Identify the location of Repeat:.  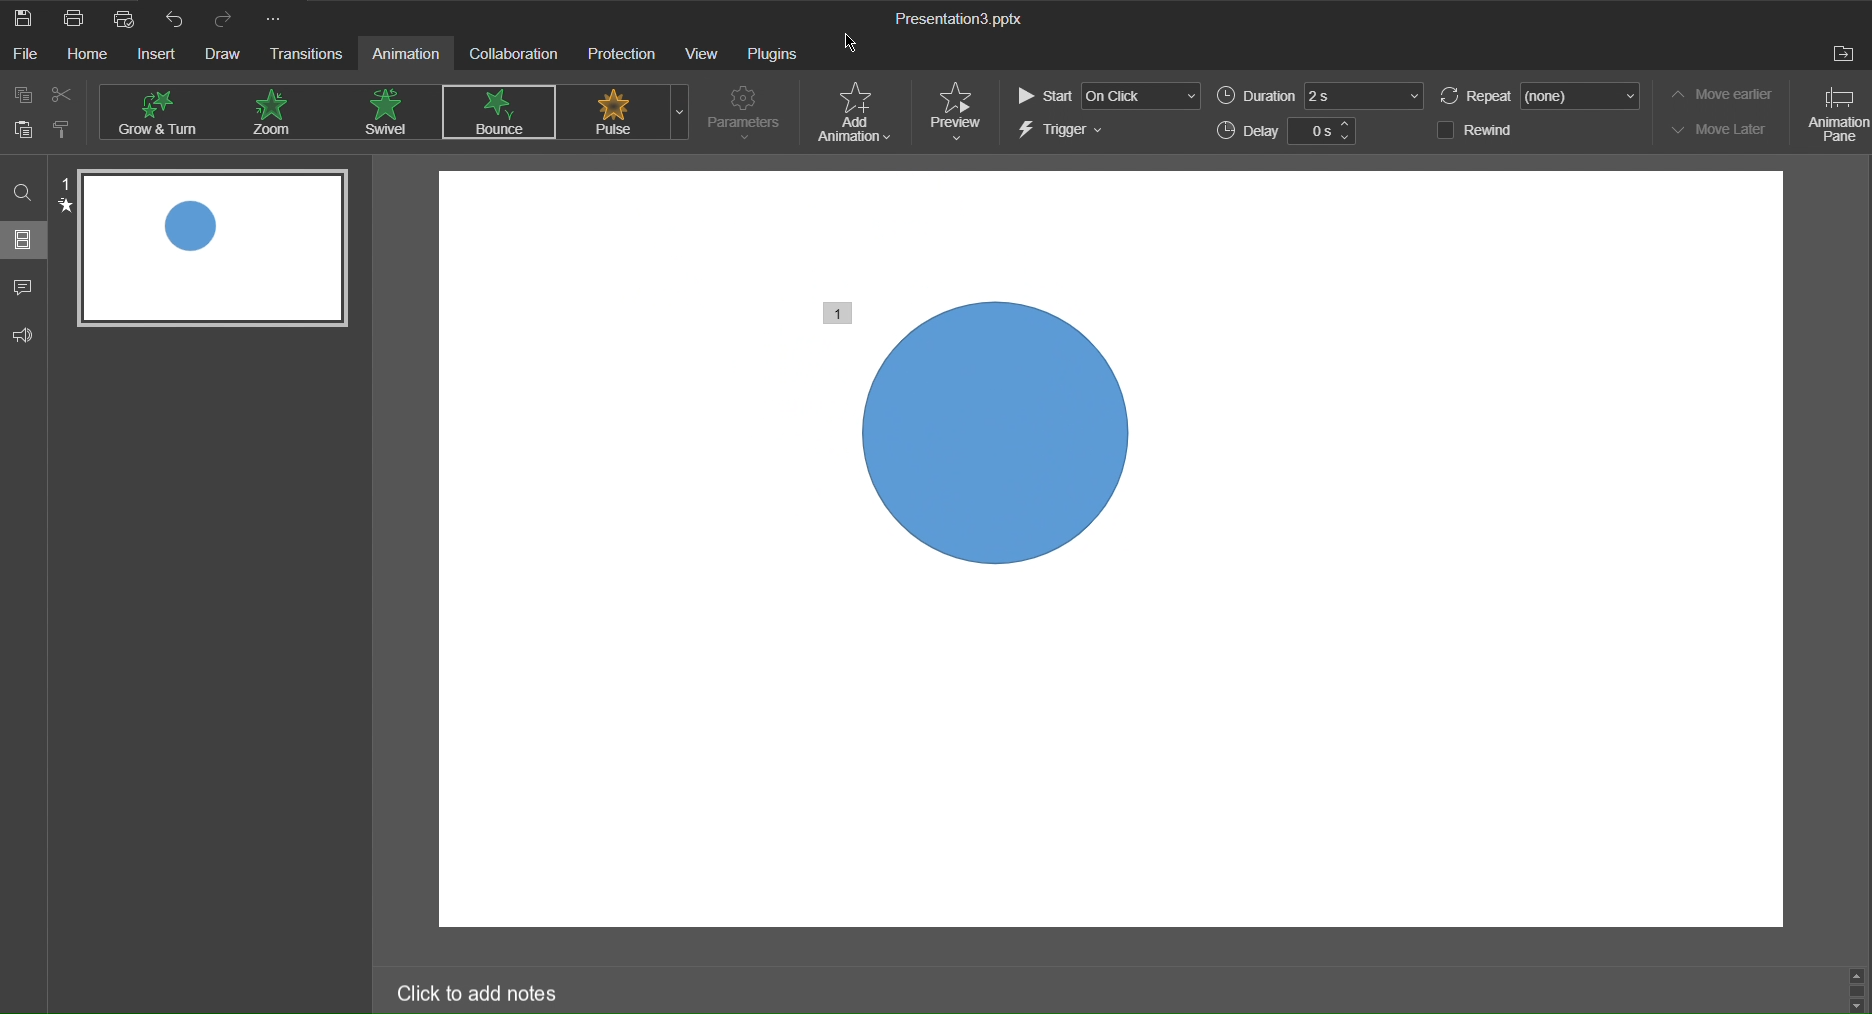
(1477, 97).